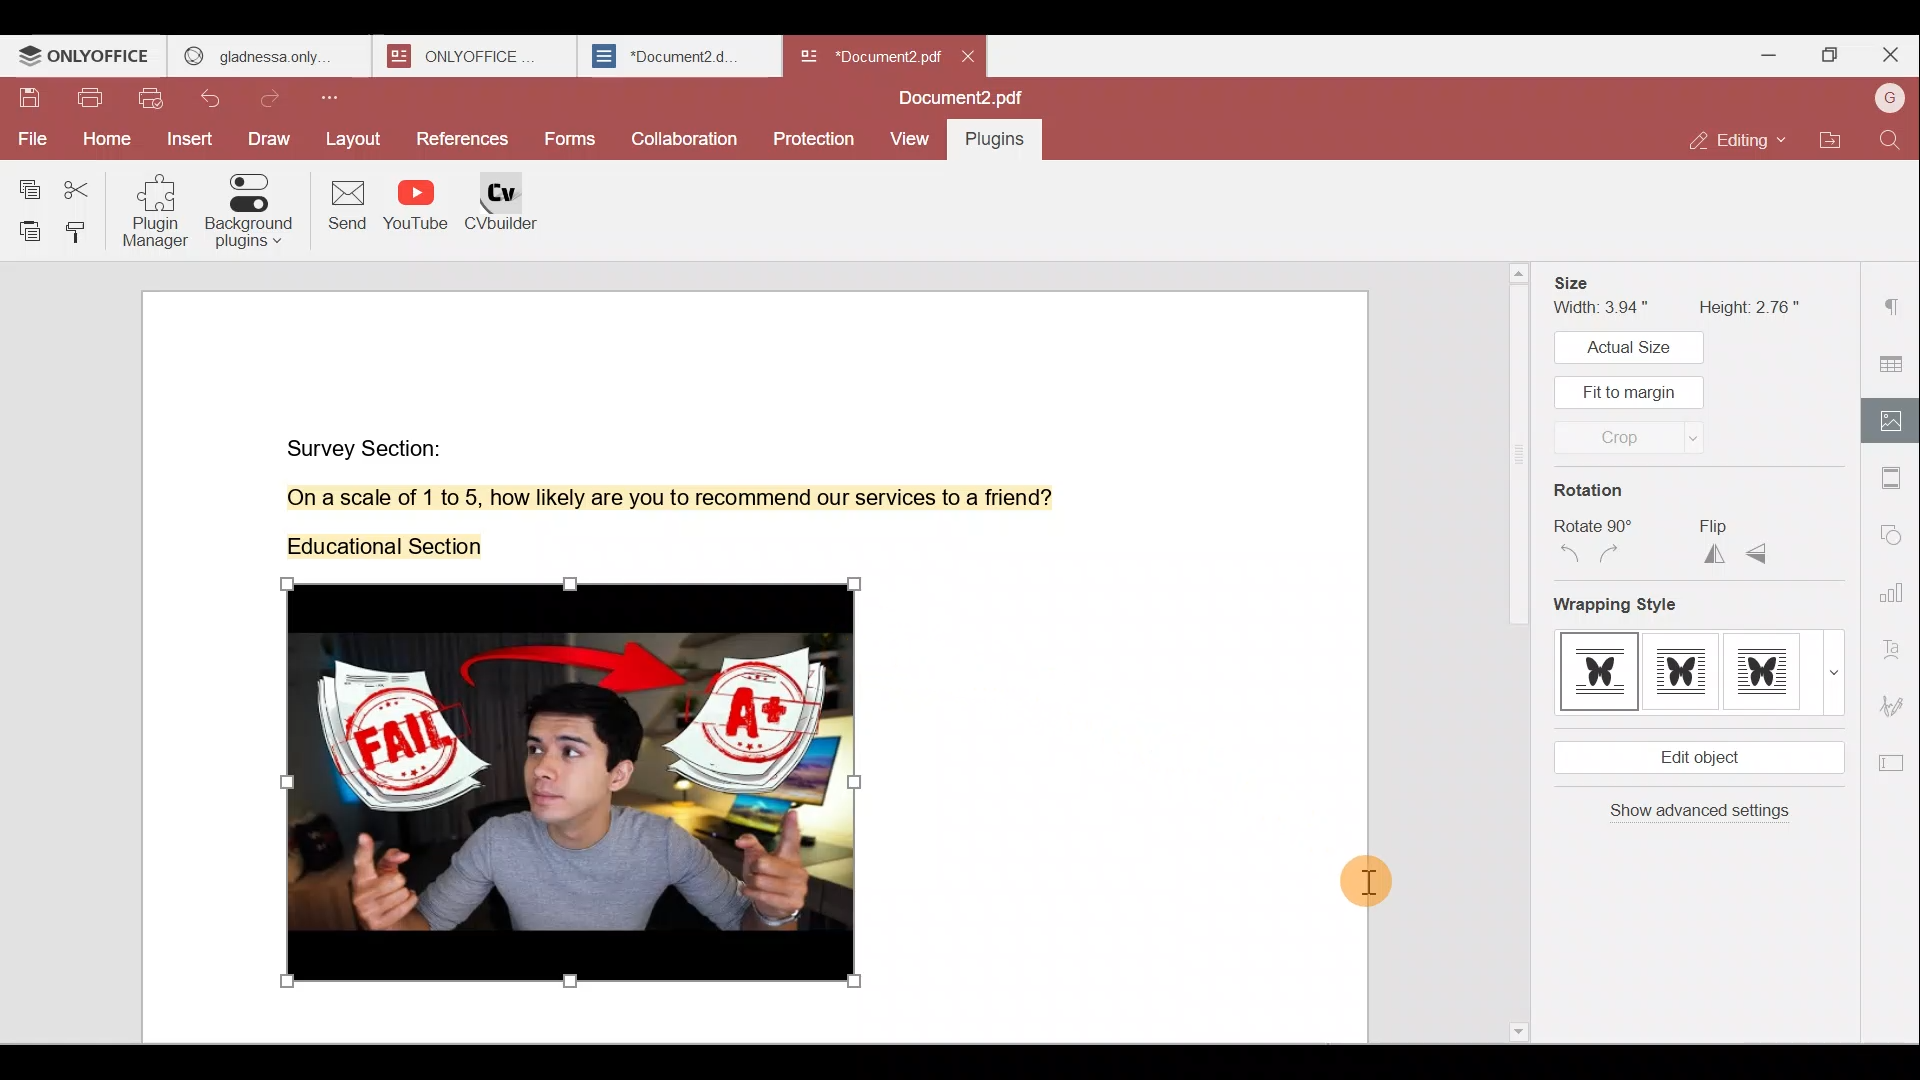  What do you see at coordinates (1376, 878) in the screenshot?
I see `Cursor` at bounding box center [1376, 878].